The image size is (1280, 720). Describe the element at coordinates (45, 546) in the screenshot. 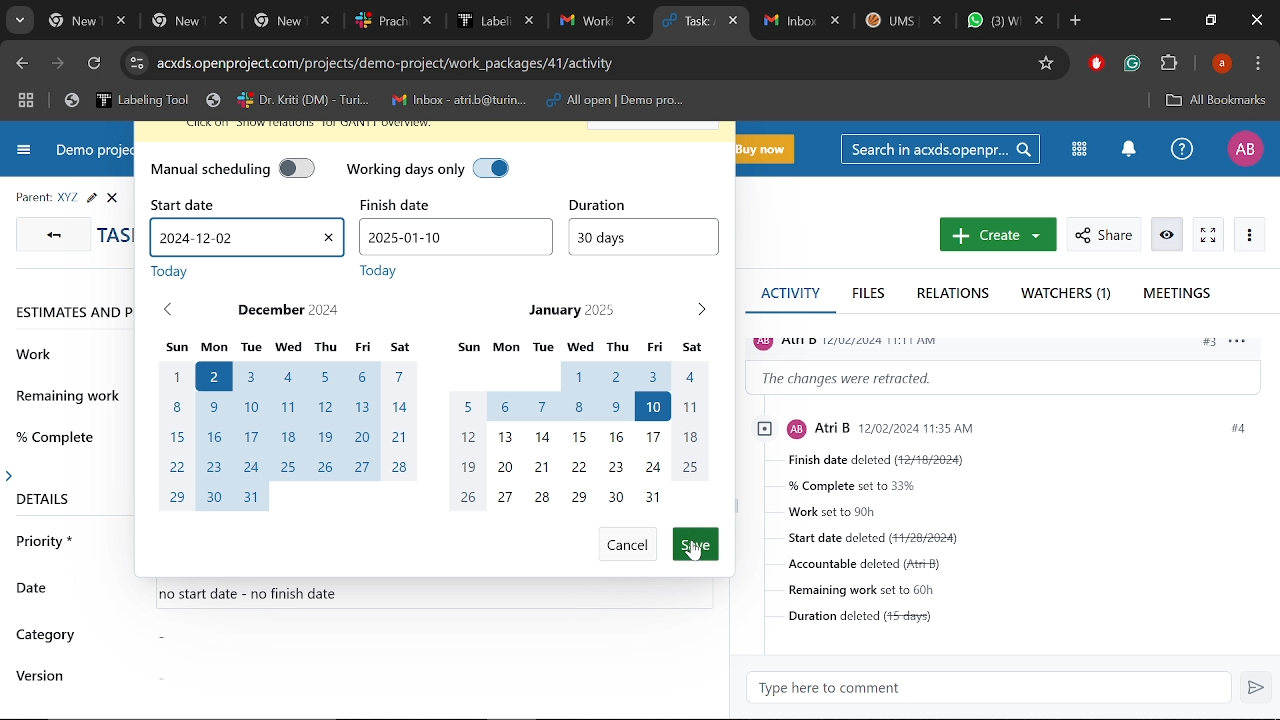

I see `priority` at that location.